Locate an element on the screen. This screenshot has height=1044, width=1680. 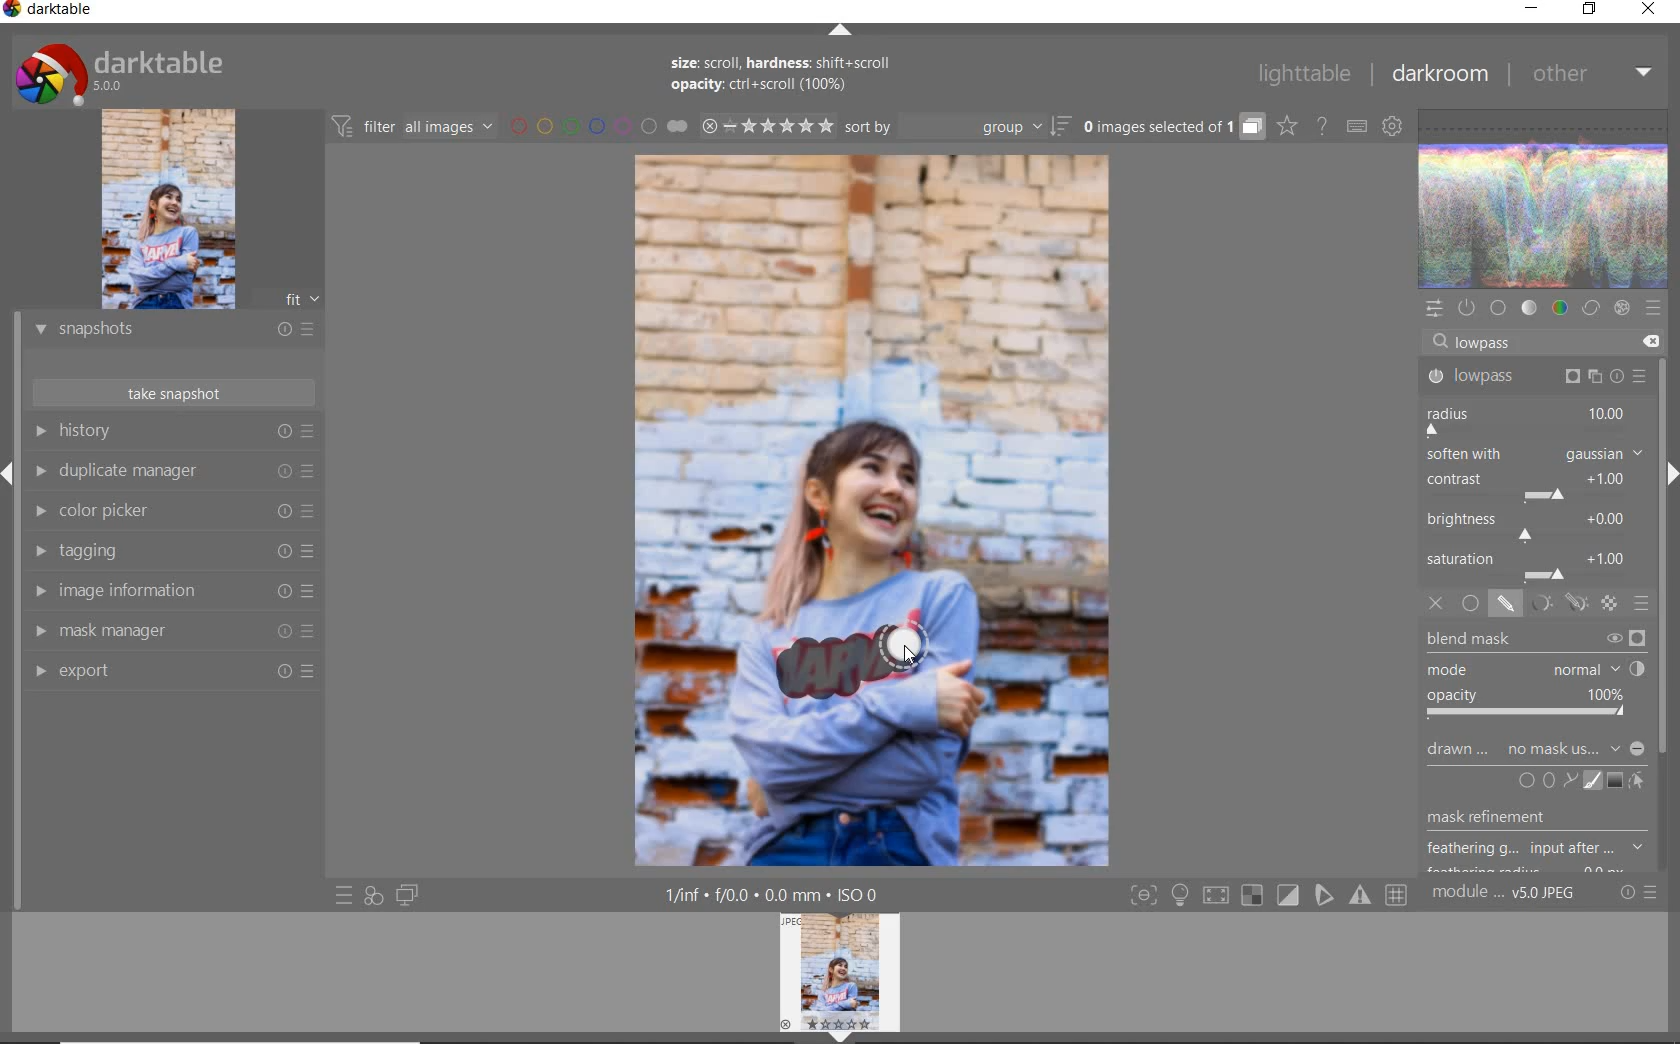
feathering g... is located at coordinates (1538, 849).